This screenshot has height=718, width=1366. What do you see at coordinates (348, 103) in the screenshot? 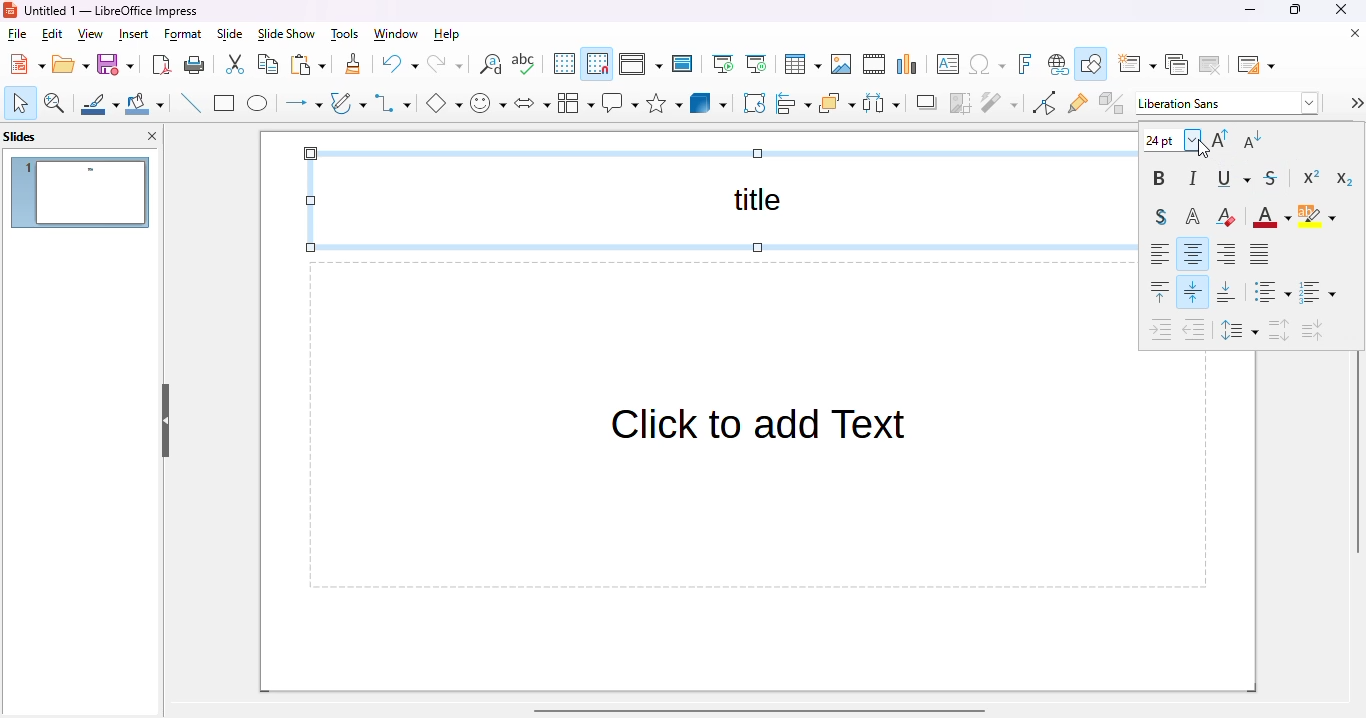
I see `curves and polygons` at bounding box center [348, 103].